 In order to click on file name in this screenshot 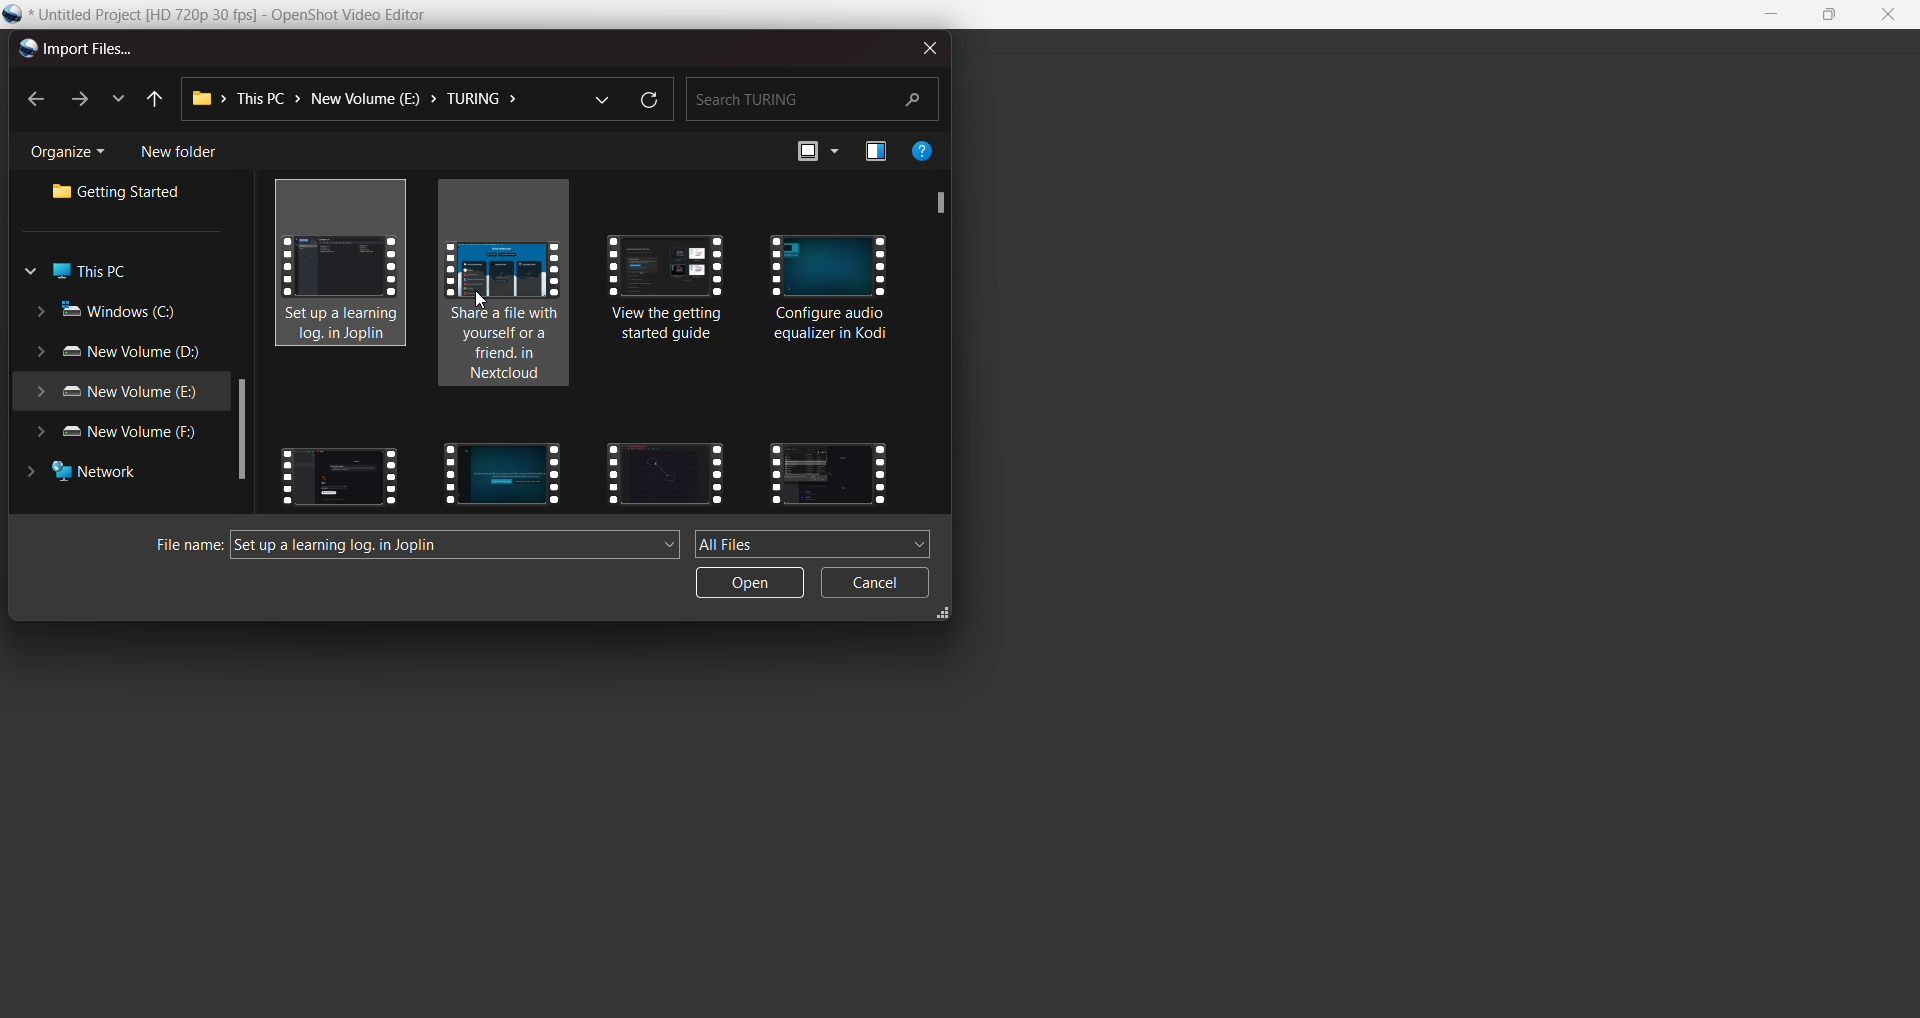, I will do `click(243, 16)`.